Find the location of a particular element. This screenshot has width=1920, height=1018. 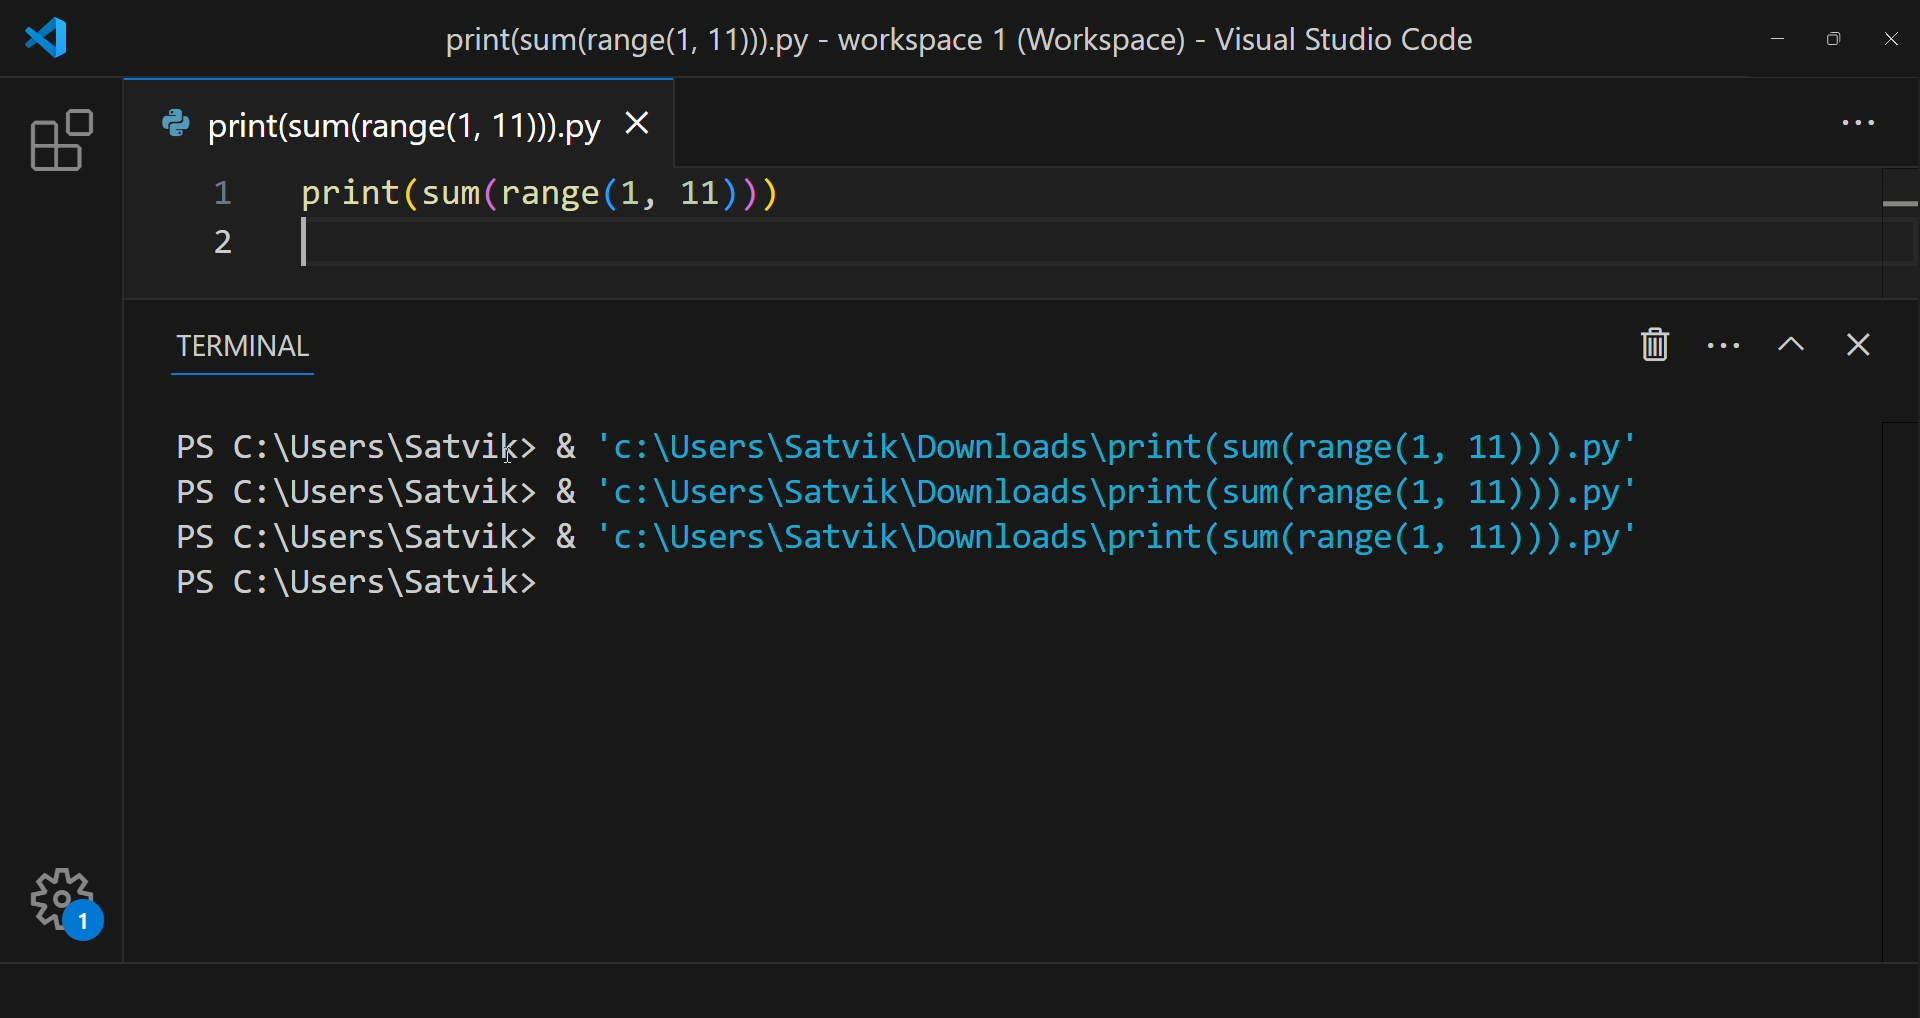

tab name is located at coordinates (378, 121).